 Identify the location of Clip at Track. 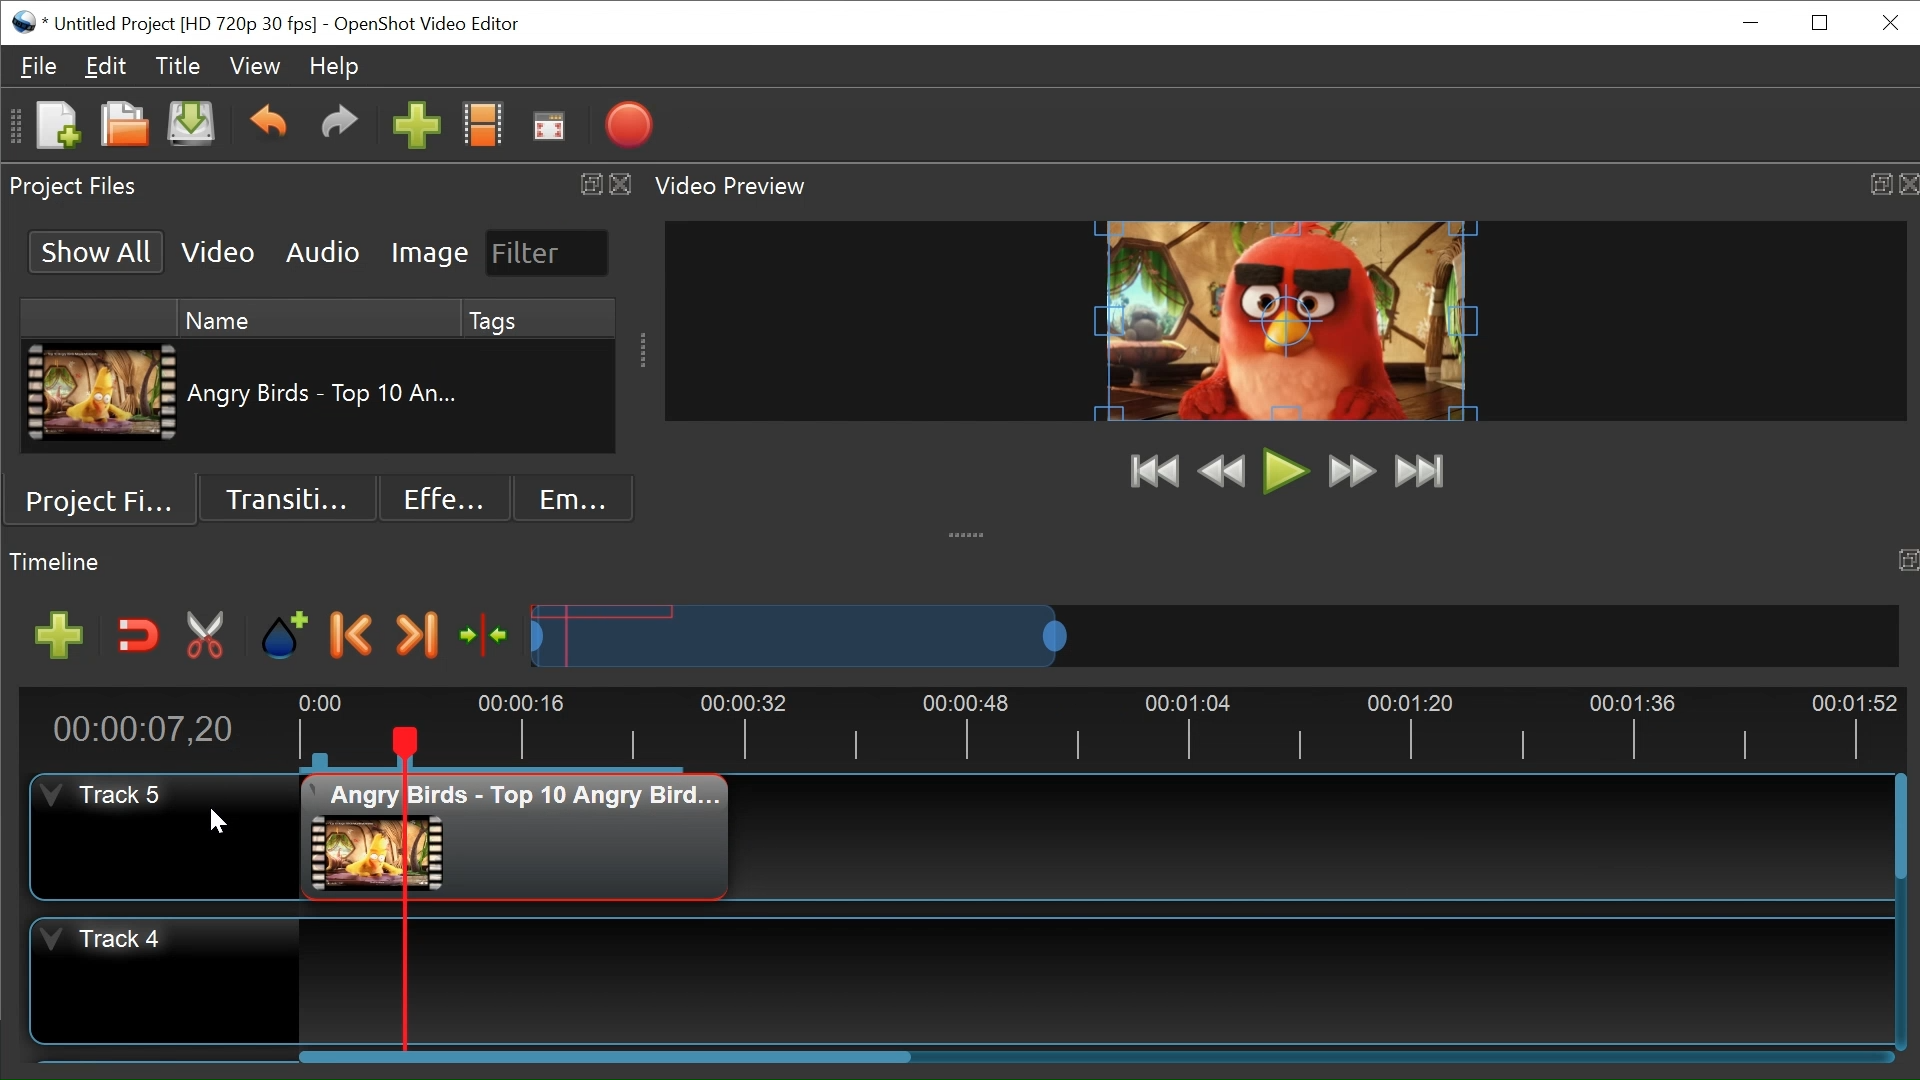
(515, 835).